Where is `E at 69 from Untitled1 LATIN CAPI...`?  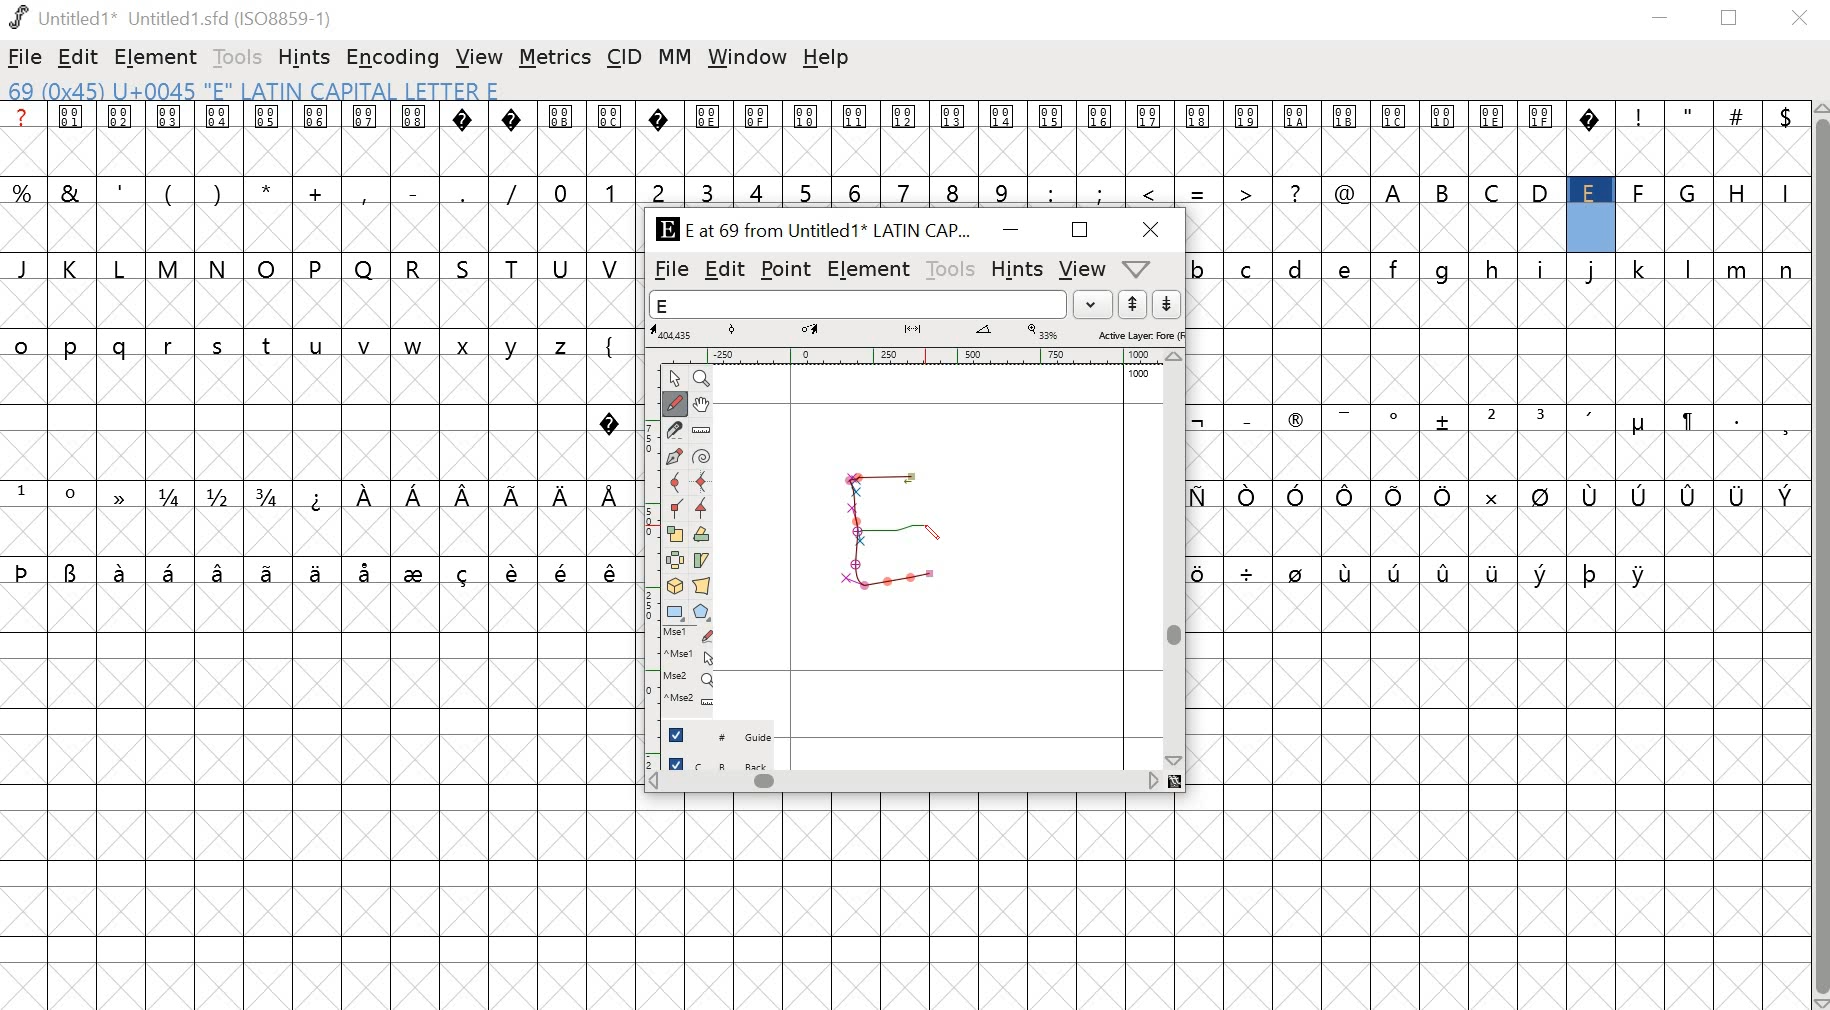 E at 69 from Untitled1 LATIN CAPI... is located at coordinates (809, 231).